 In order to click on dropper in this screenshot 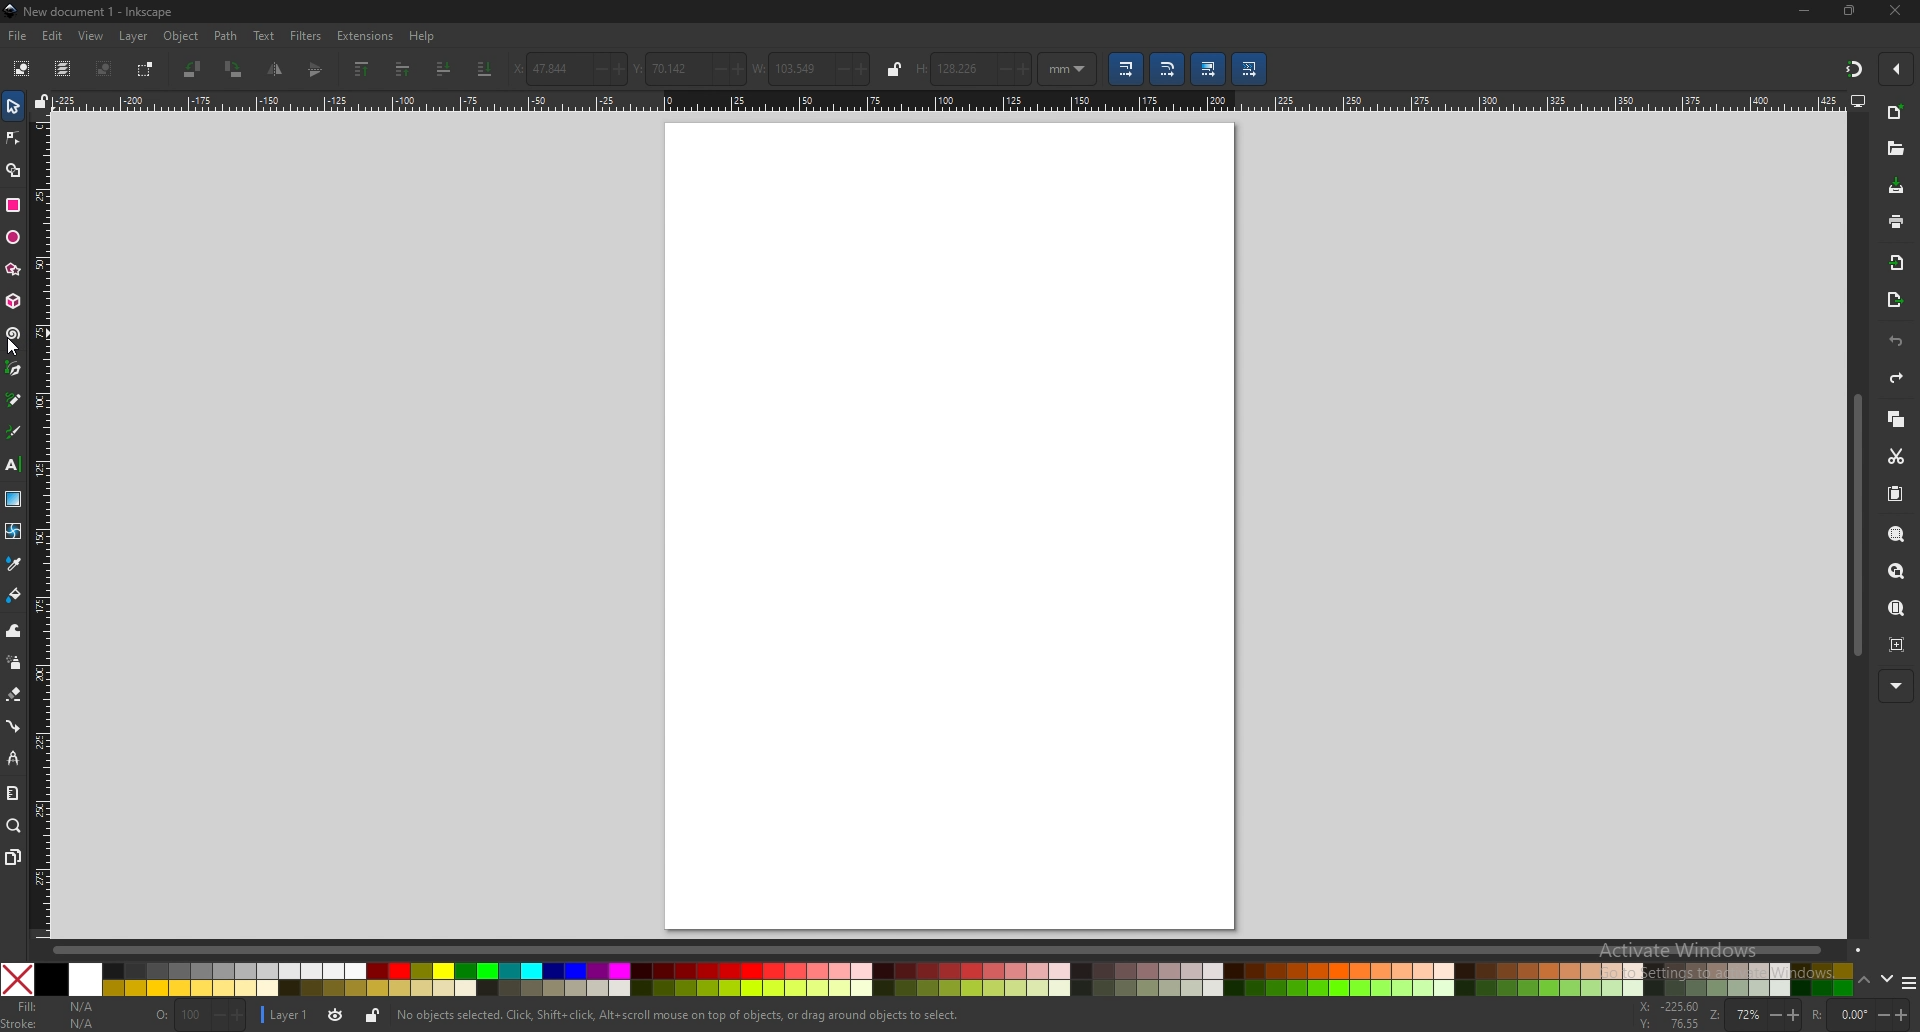, I will do `click(15, 564)`.